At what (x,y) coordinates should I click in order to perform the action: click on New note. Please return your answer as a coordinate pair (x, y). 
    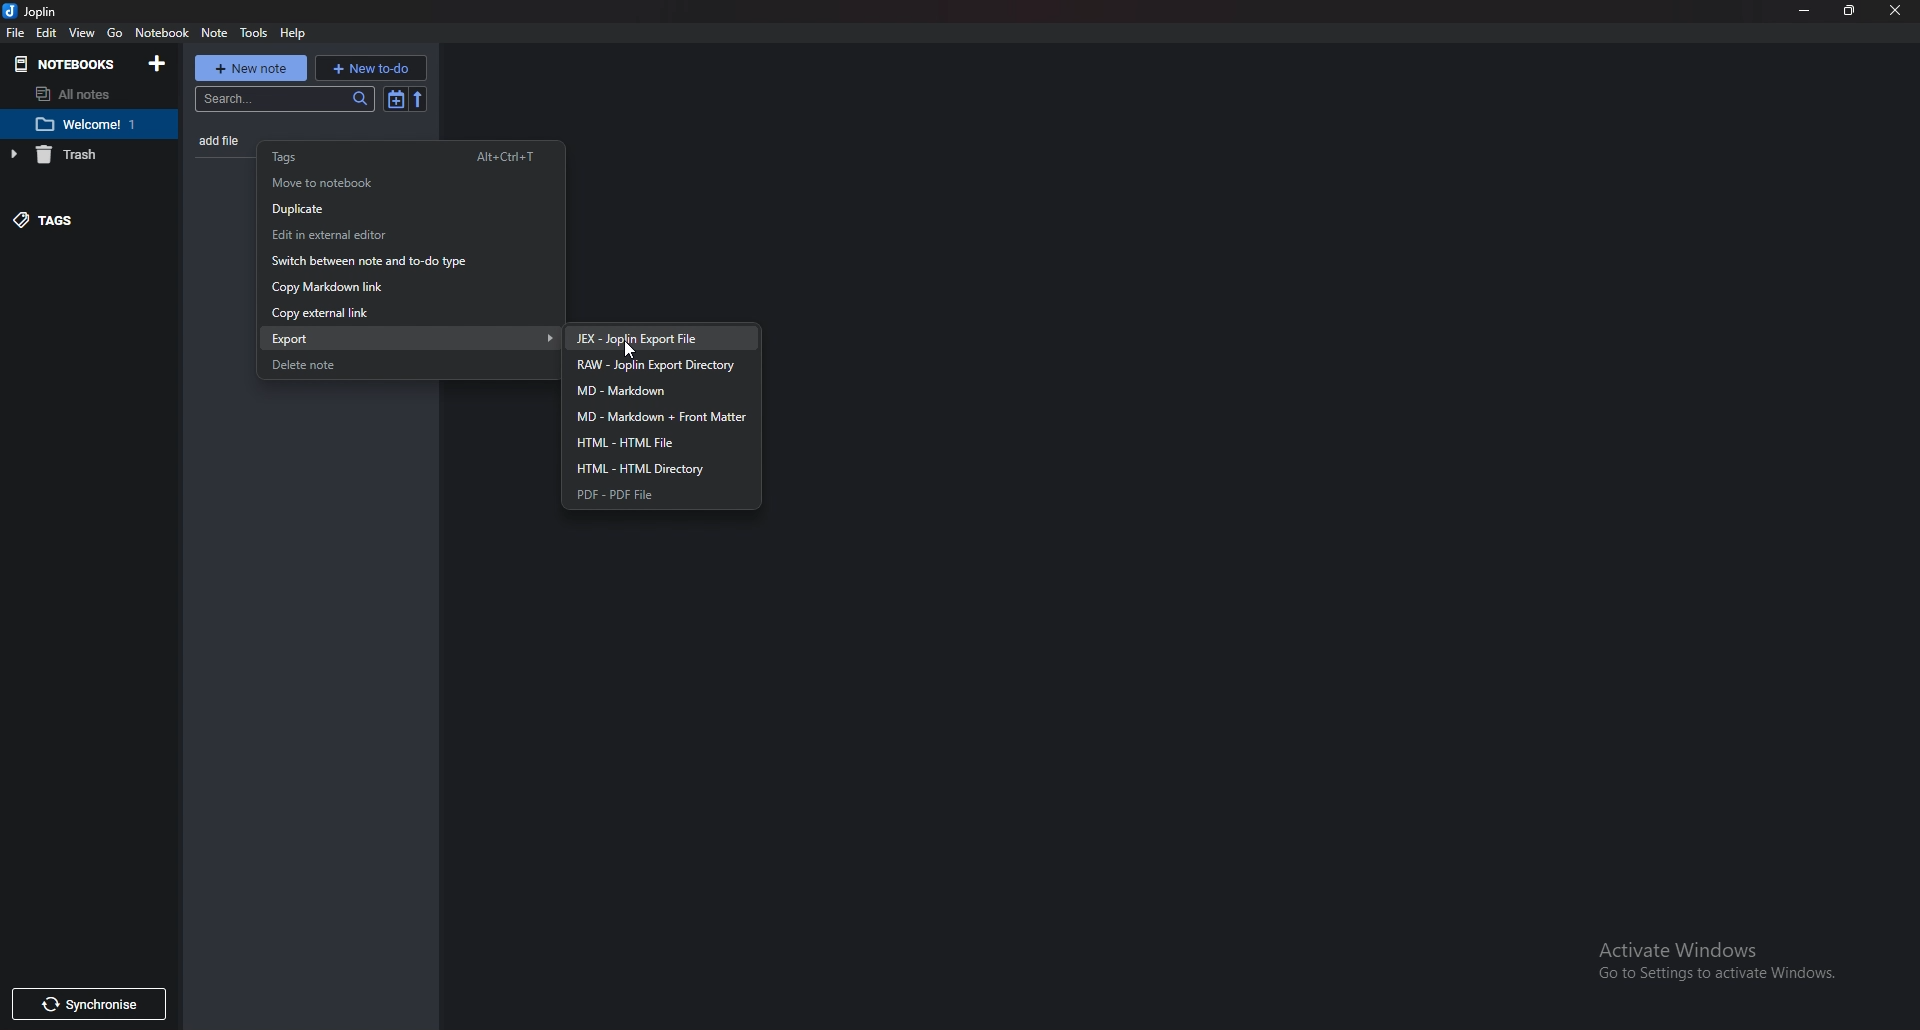
    Looking at the image, I should click on (250, 66).